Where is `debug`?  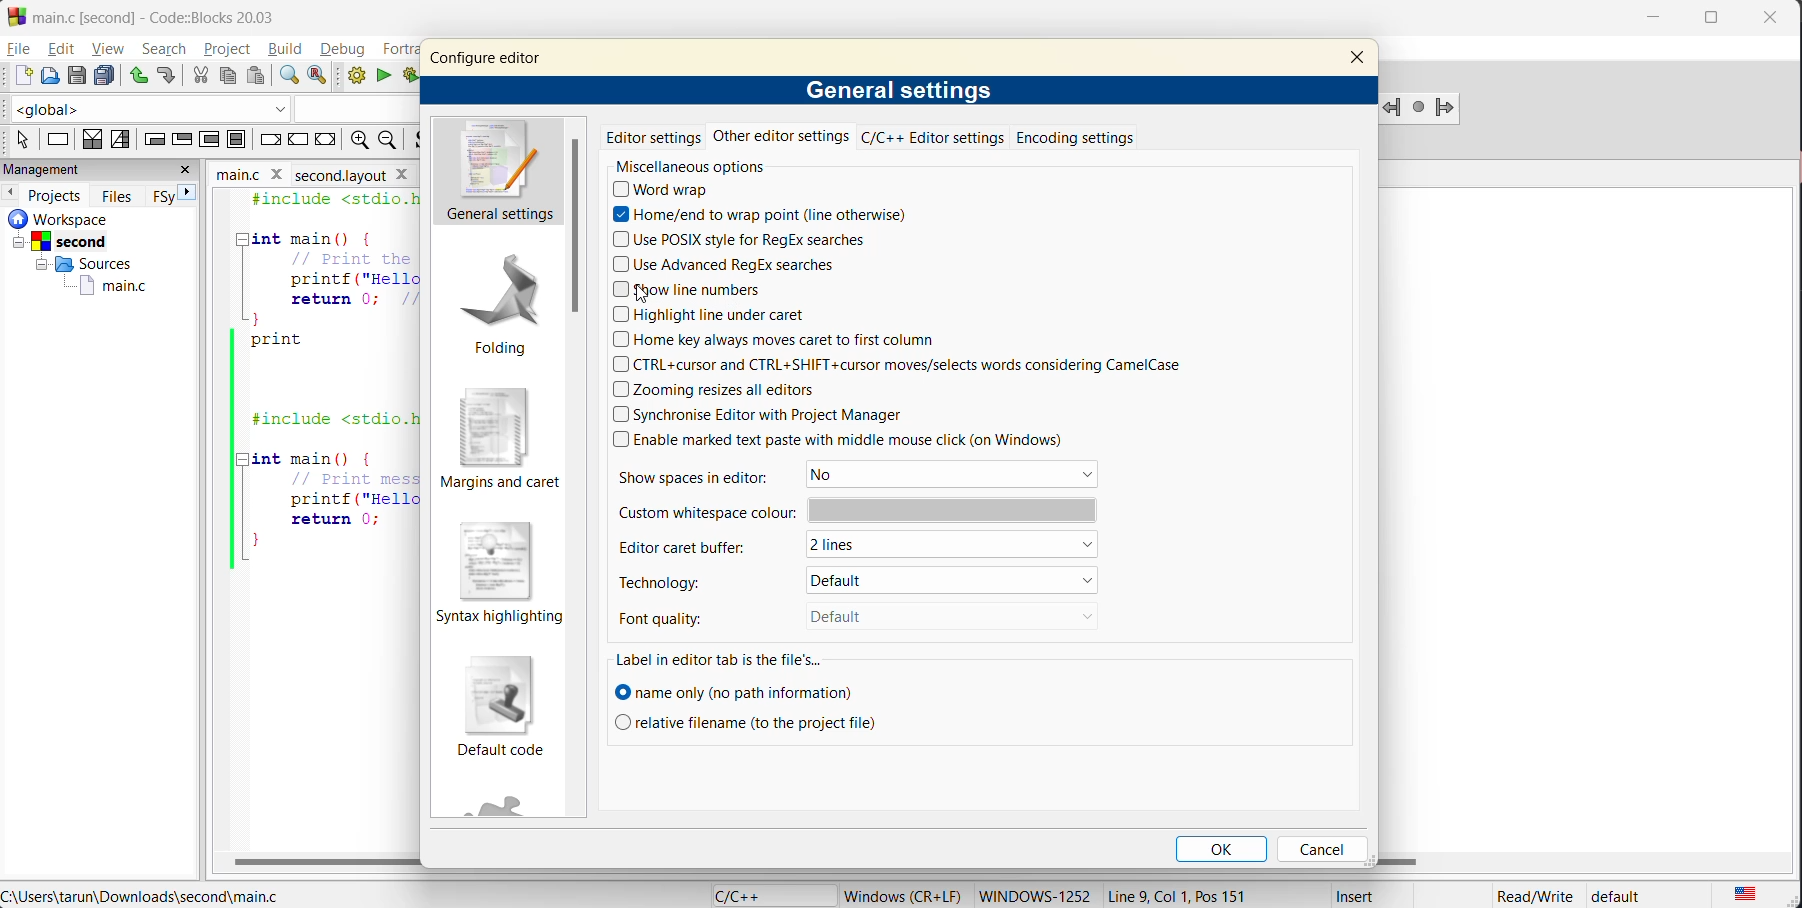
debug is located at coordinates (348, 50).